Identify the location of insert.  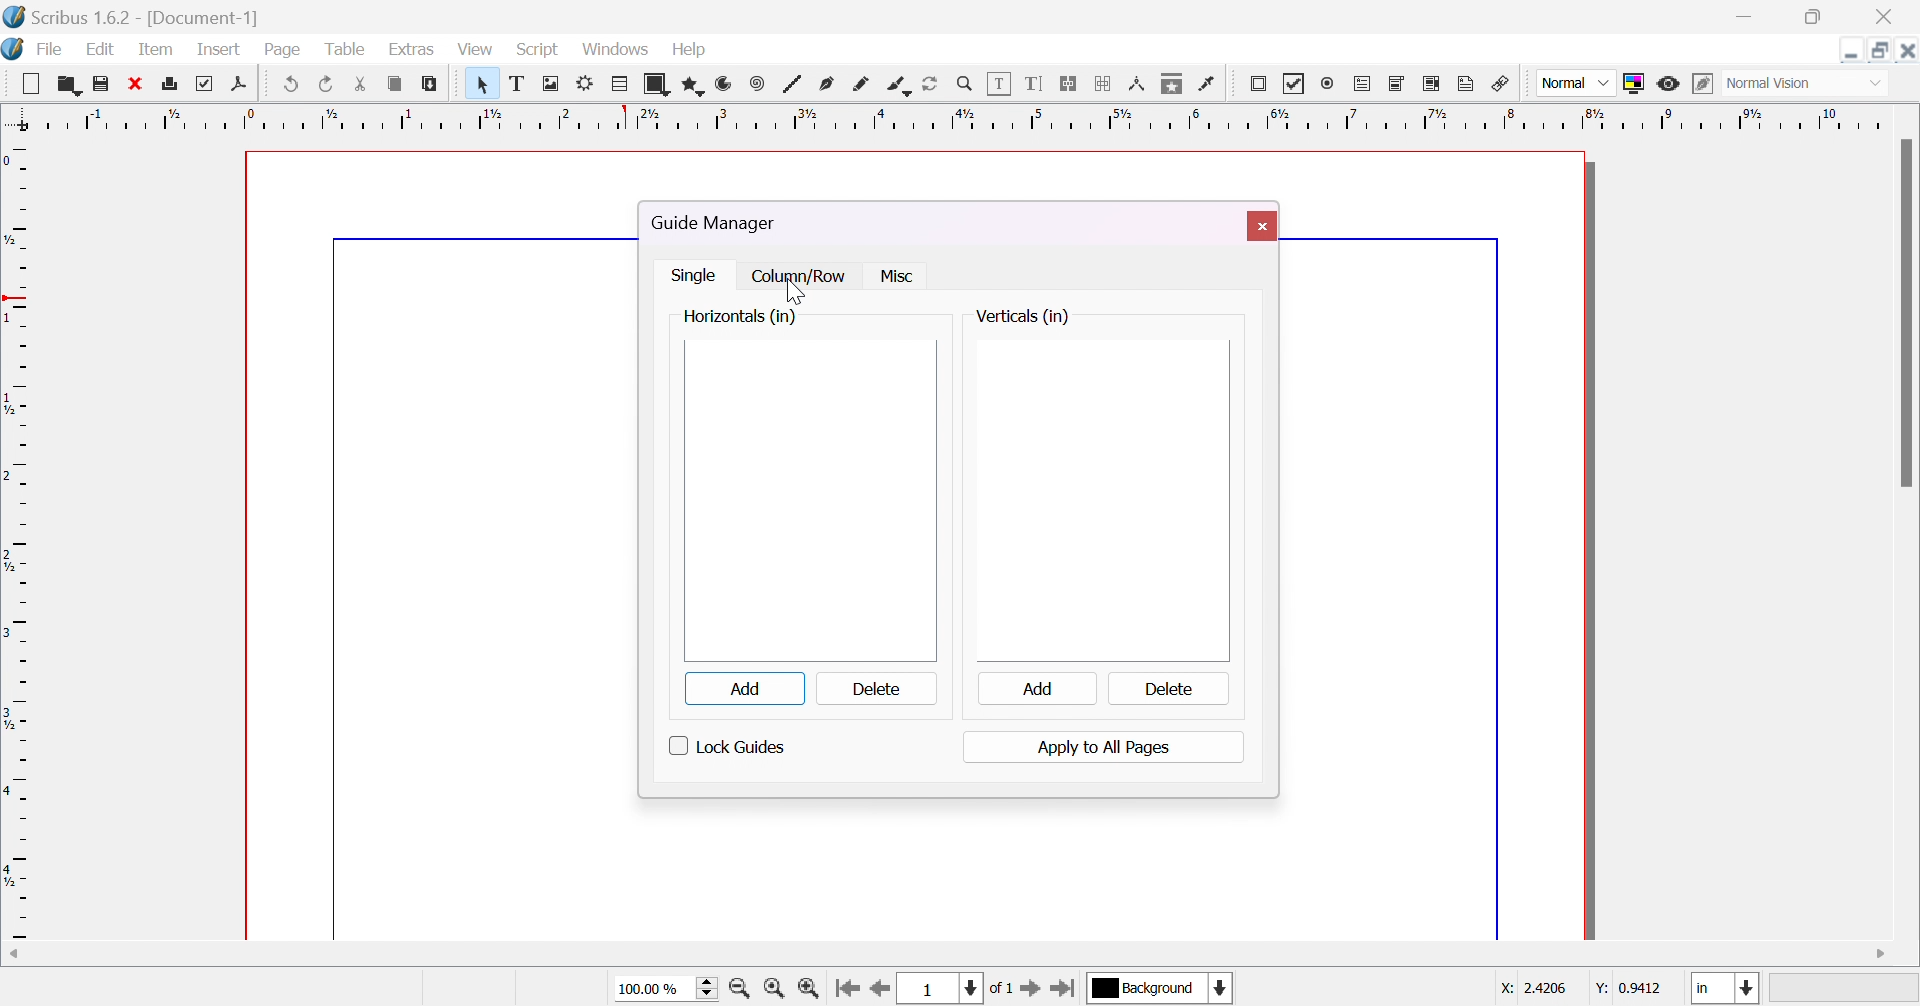
(215, 48).